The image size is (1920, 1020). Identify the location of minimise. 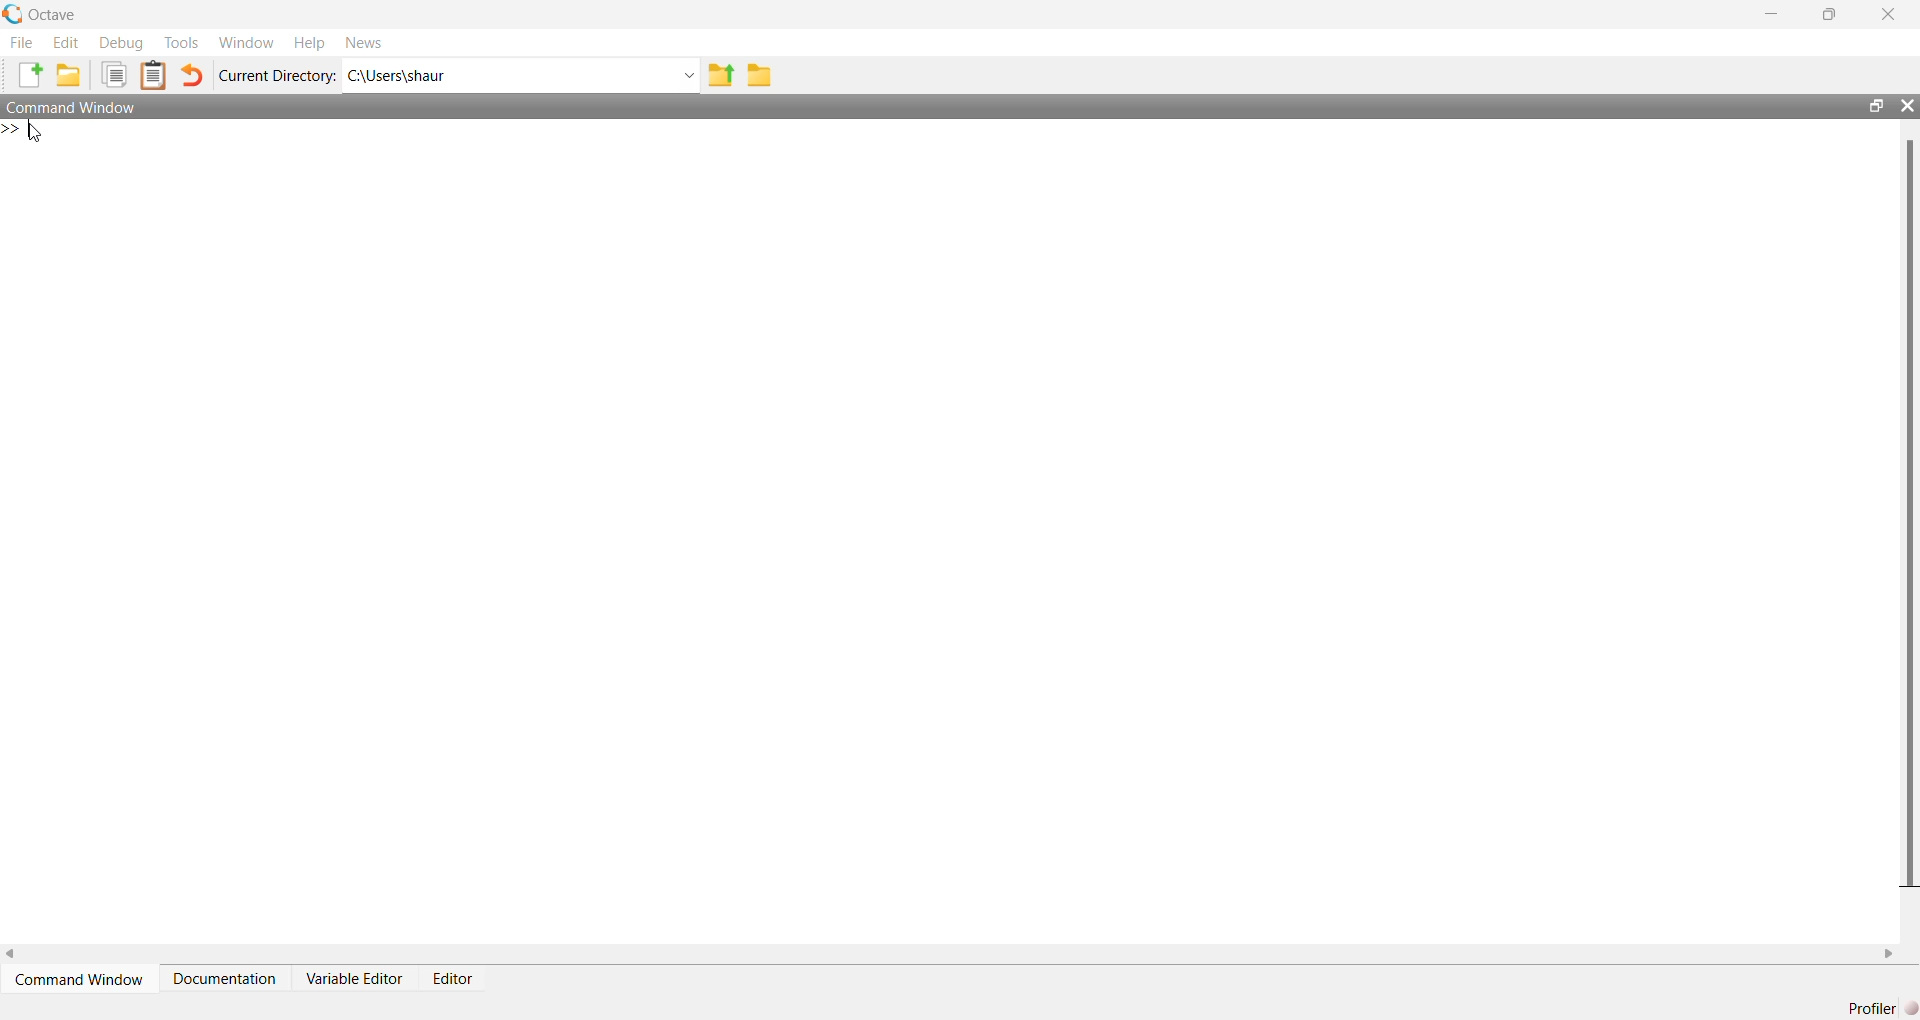
(1773, 13).